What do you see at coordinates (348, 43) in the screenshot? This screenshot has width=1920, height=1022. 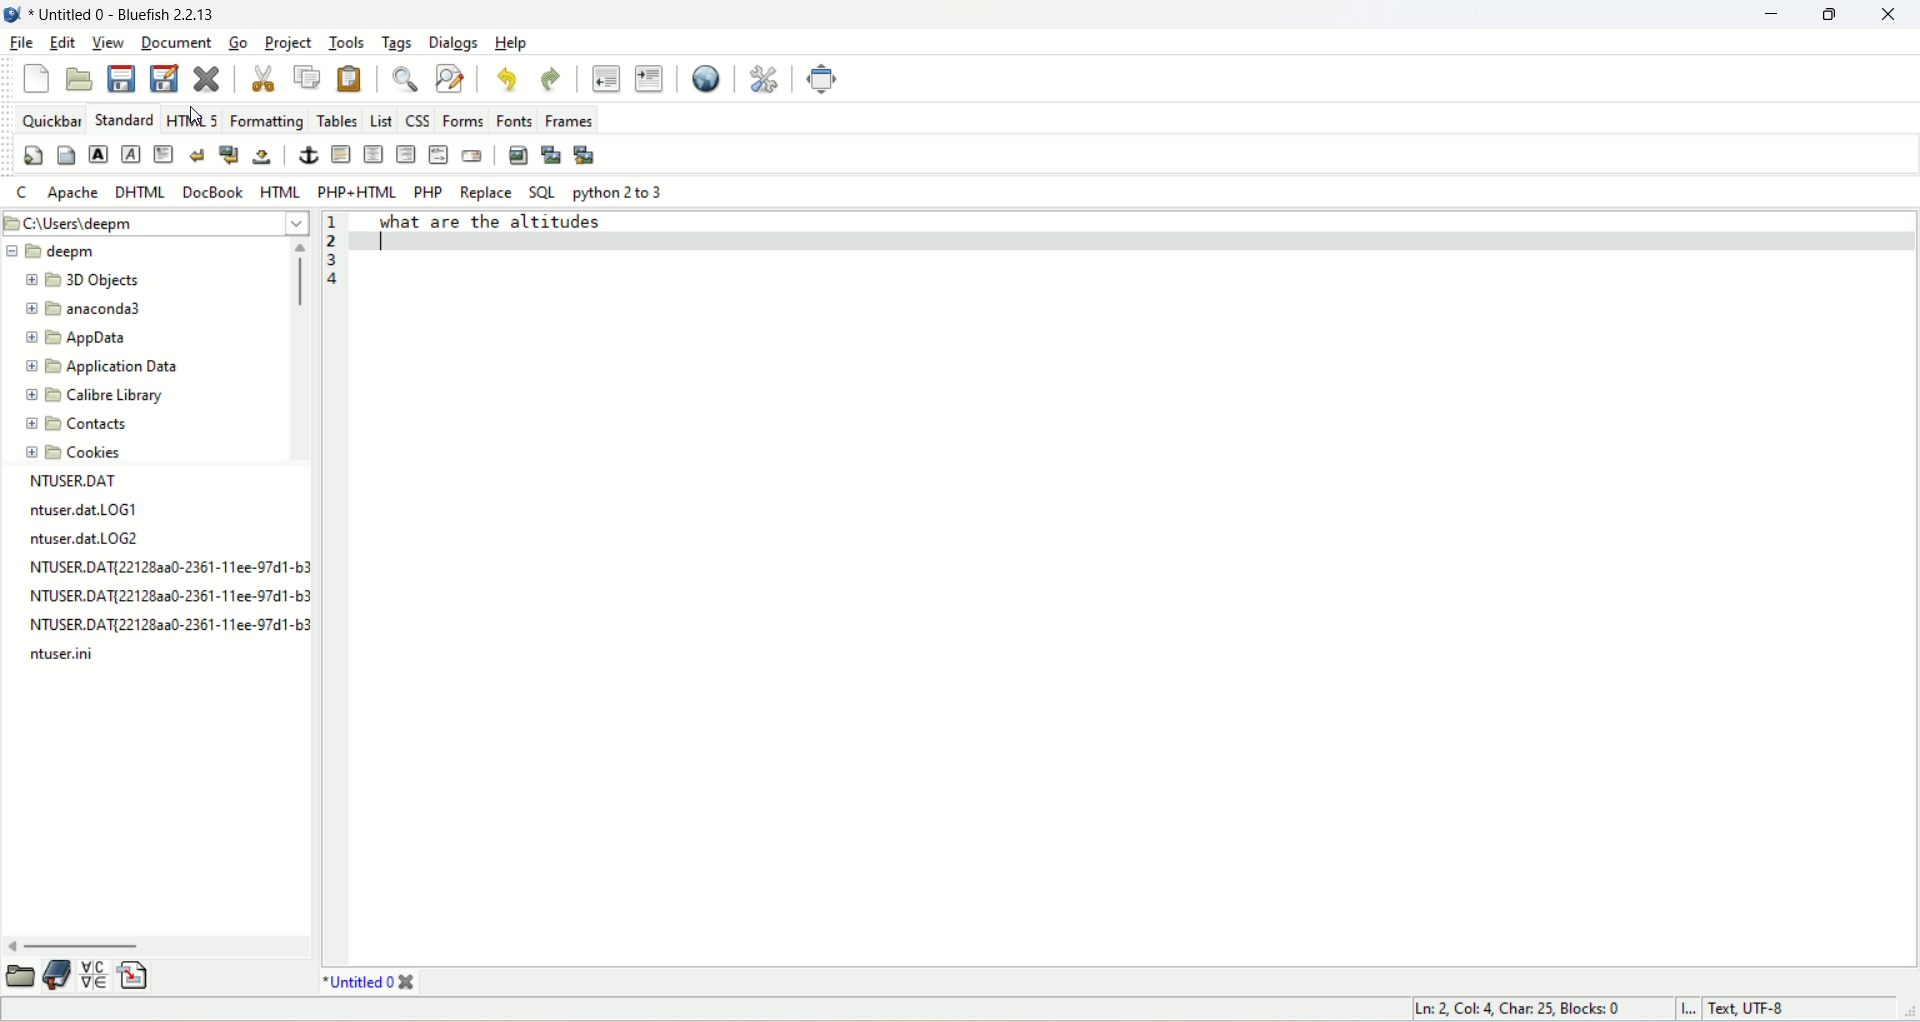 I see `tools` at bounding box center [348, 43].